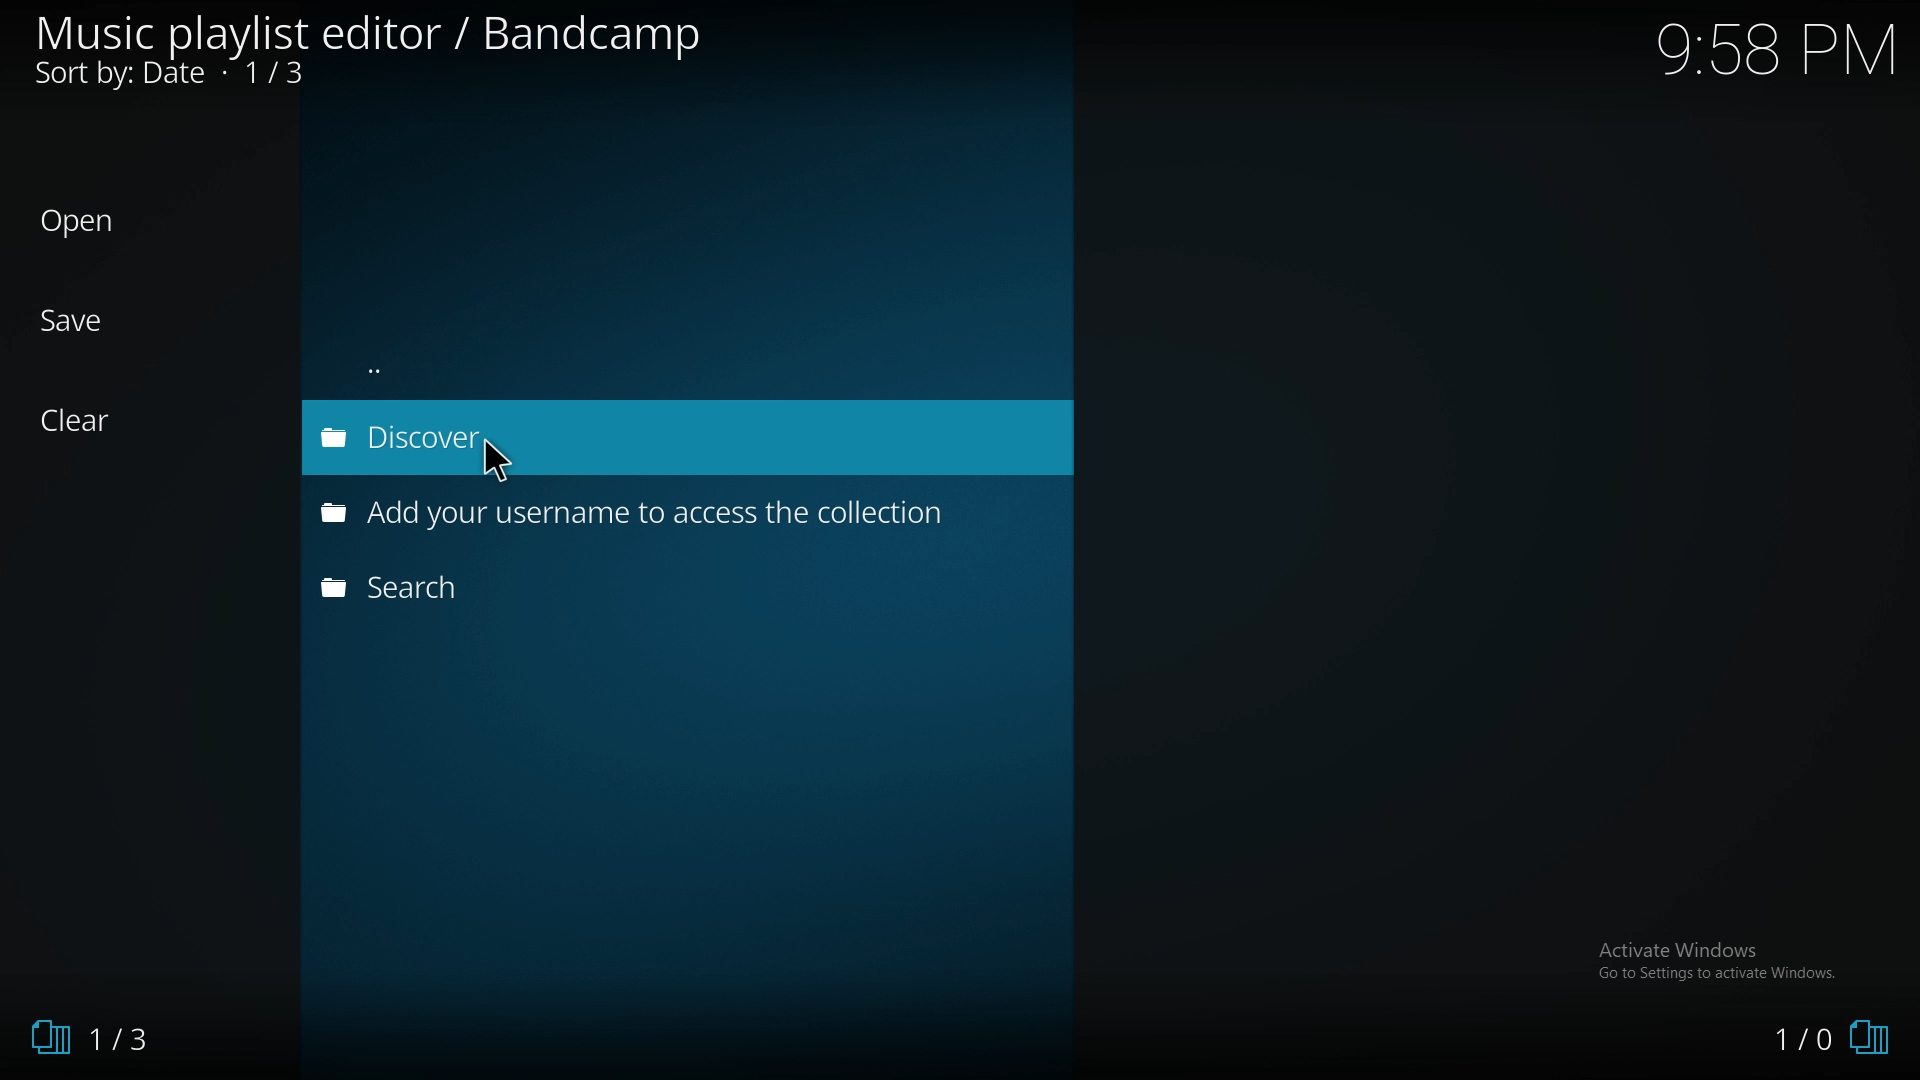 The height and width of the screenshot is (1080, 1920). I want to click on 9:58 PM, so click(1774, 62).